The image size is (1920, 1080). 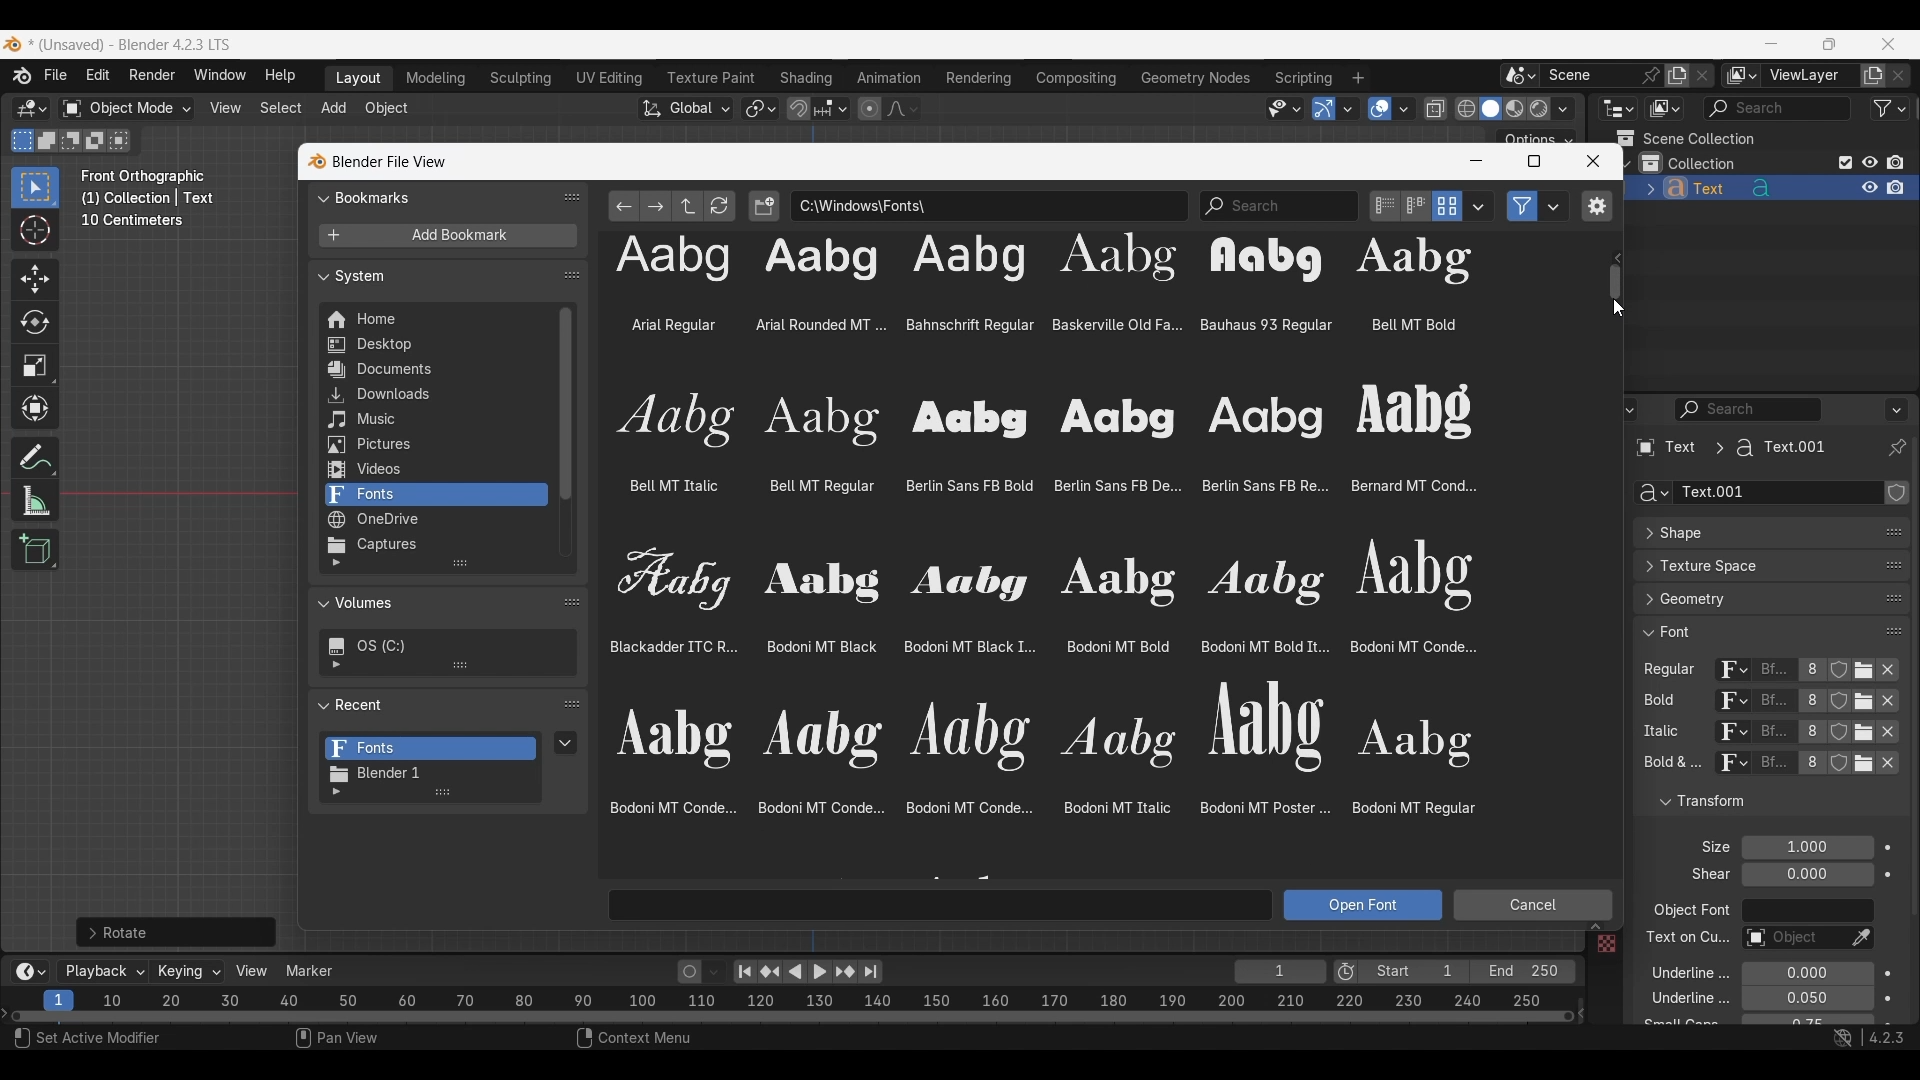 What do you see at coordinates (1889, 43) in the screenshot?
I see `Close interface` at bounding box center [1889, 43].